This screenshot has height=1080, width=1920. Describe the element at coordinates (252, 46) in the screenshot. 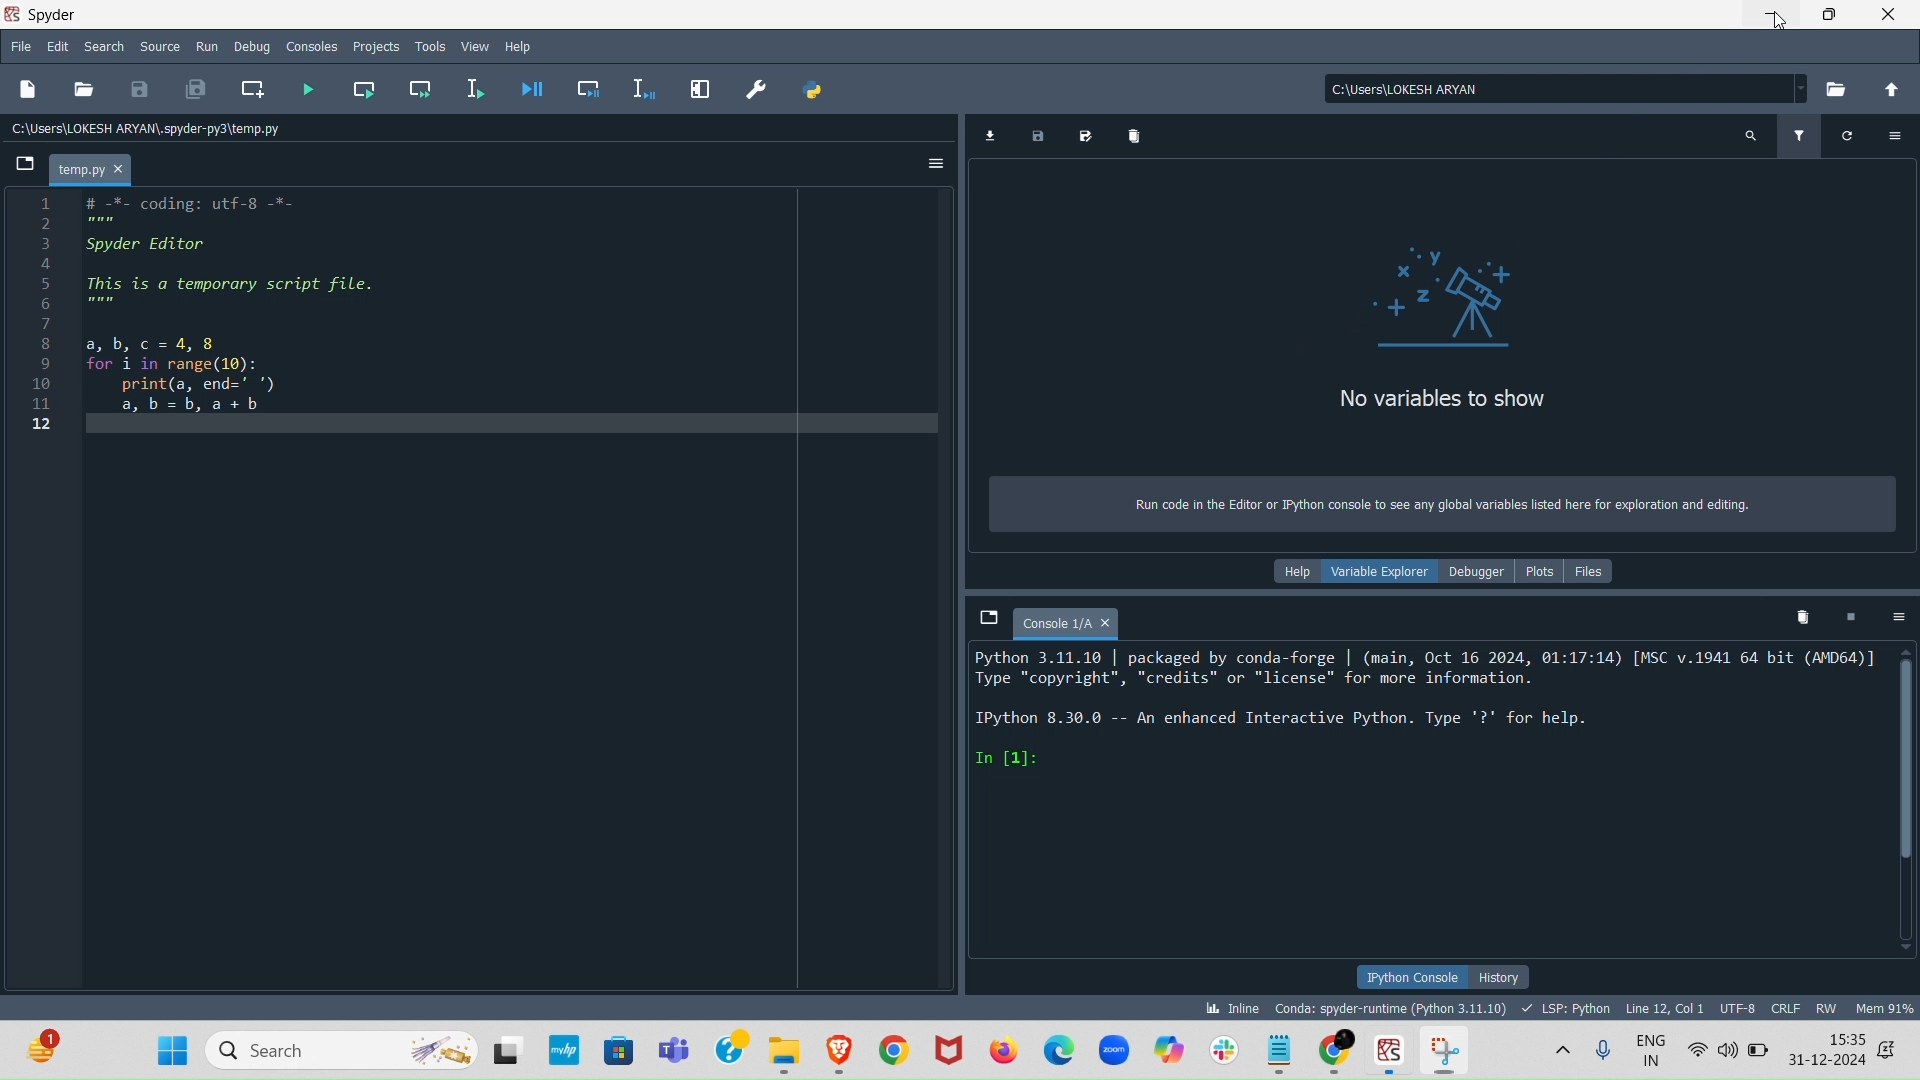

I see `Debug` at that location.